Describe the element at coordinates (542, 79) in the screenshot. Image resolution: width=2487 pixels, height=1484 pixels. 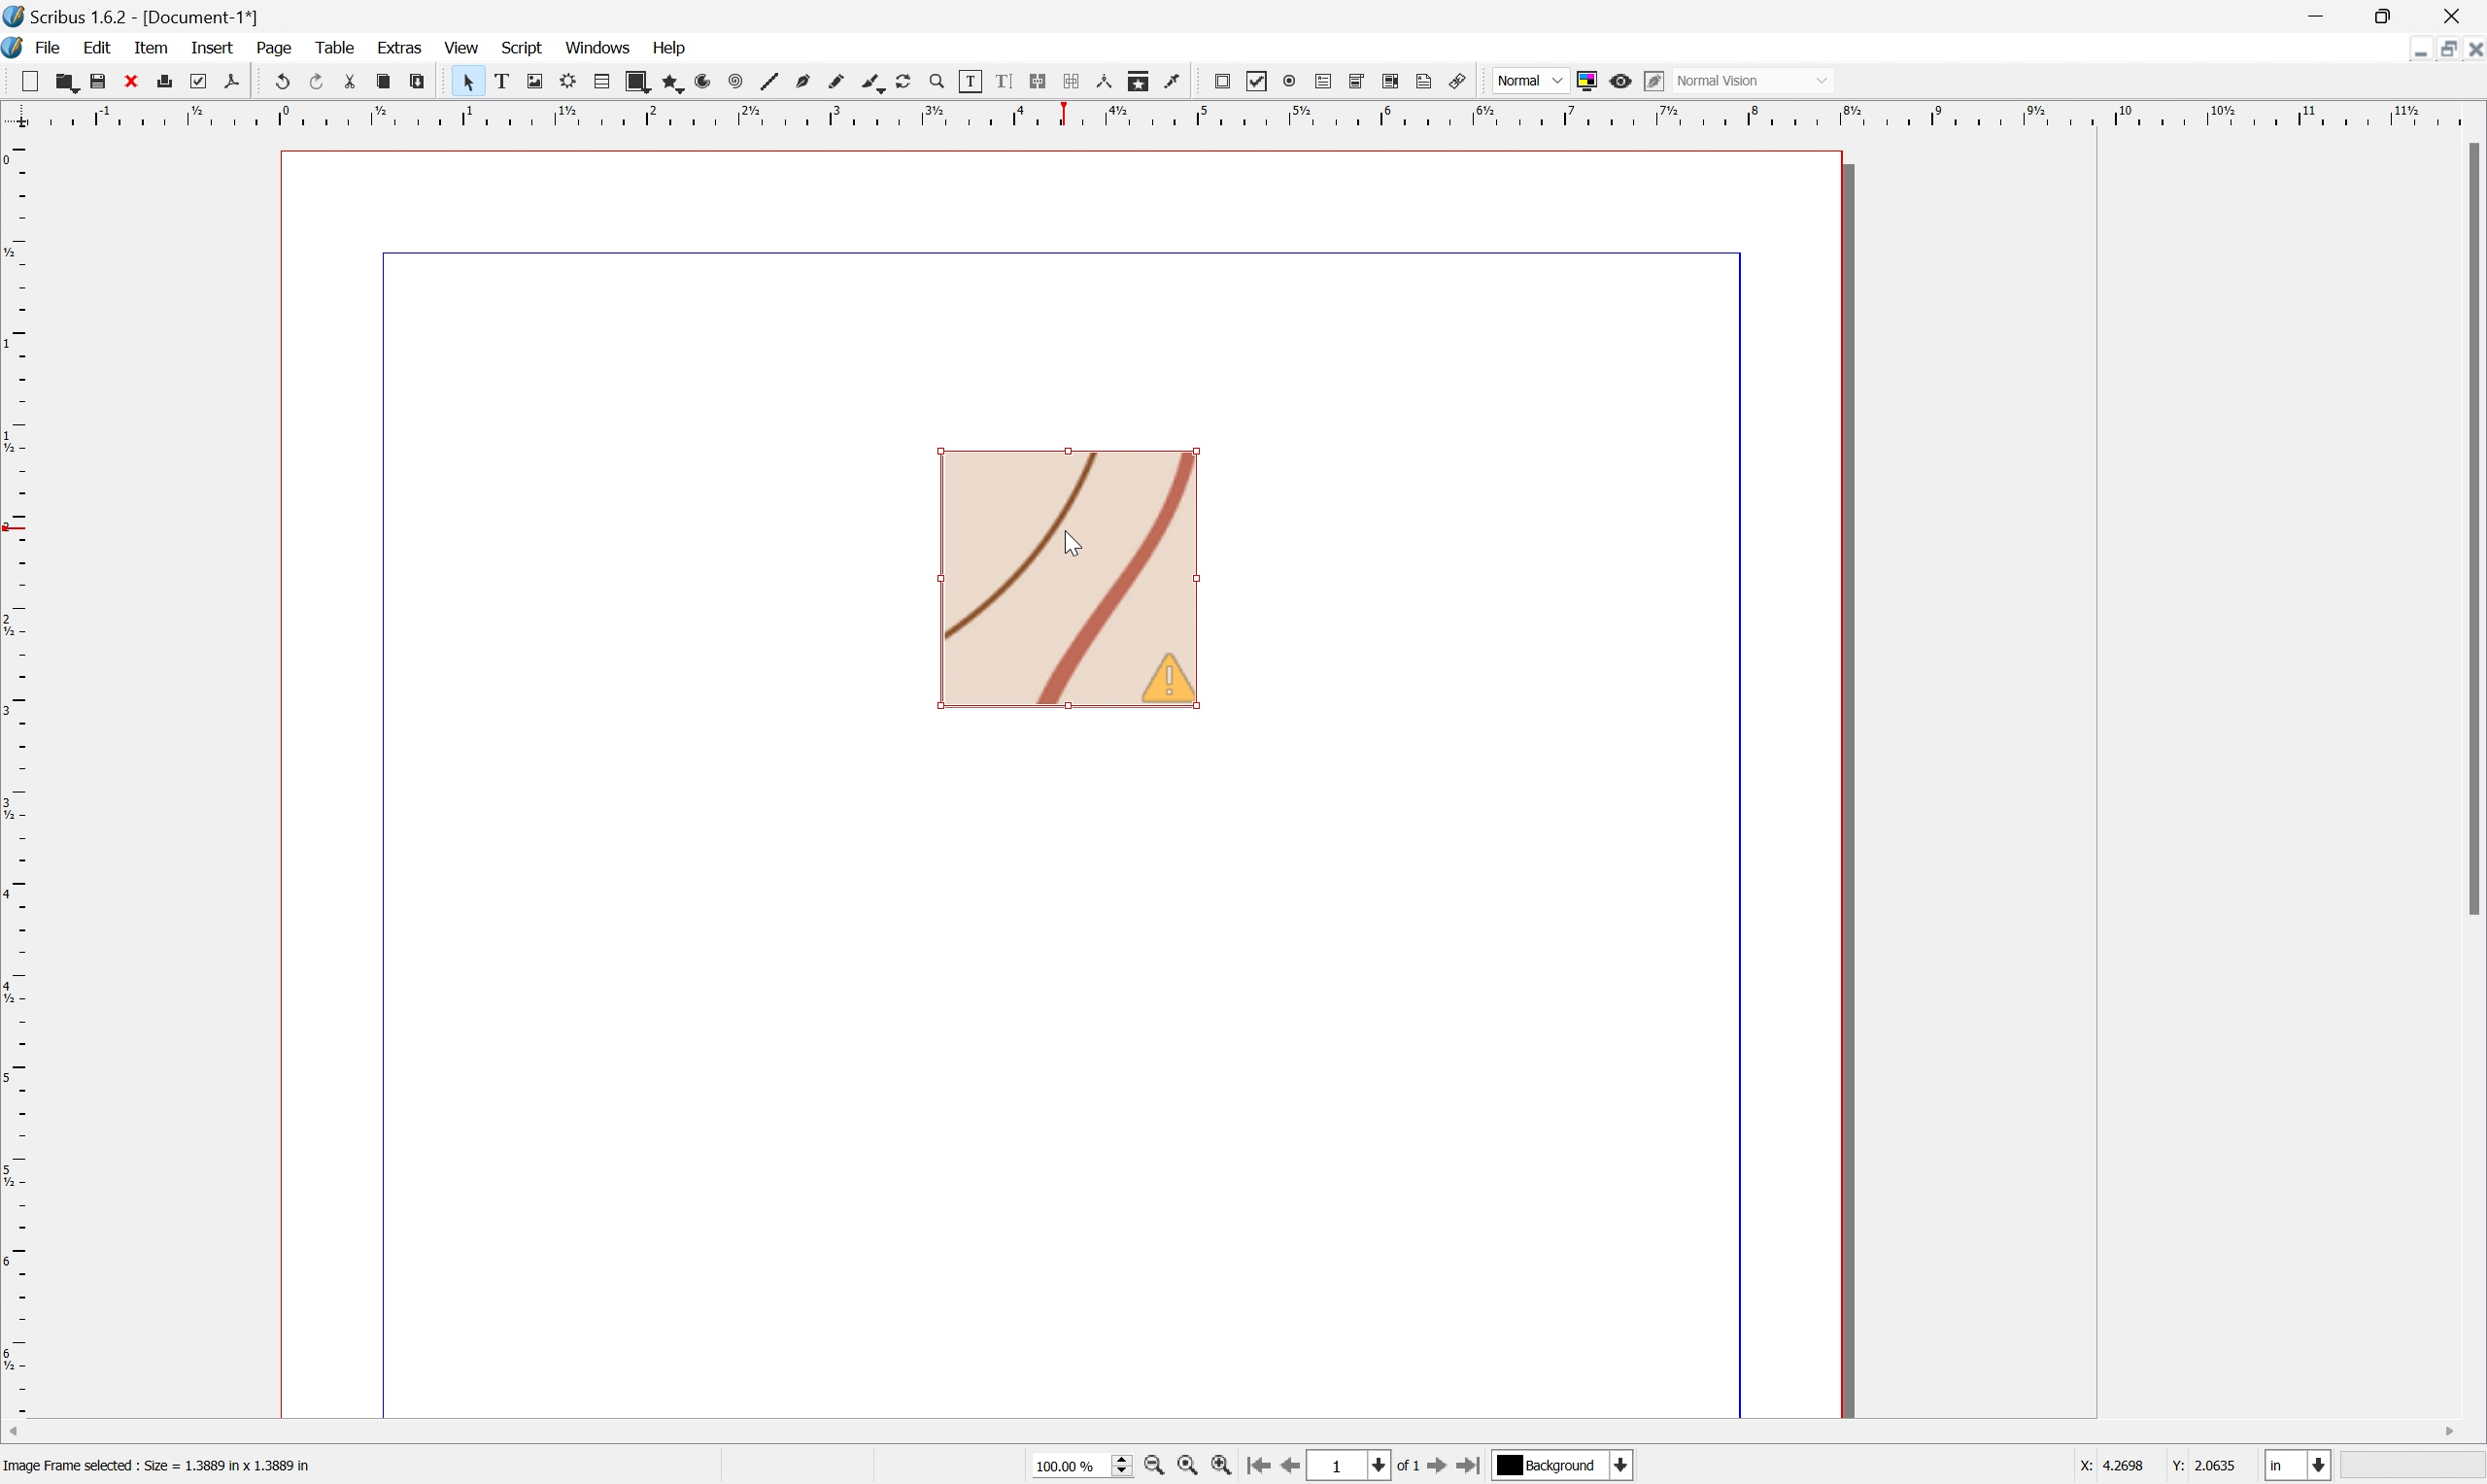
I see `Image frame` at that location.